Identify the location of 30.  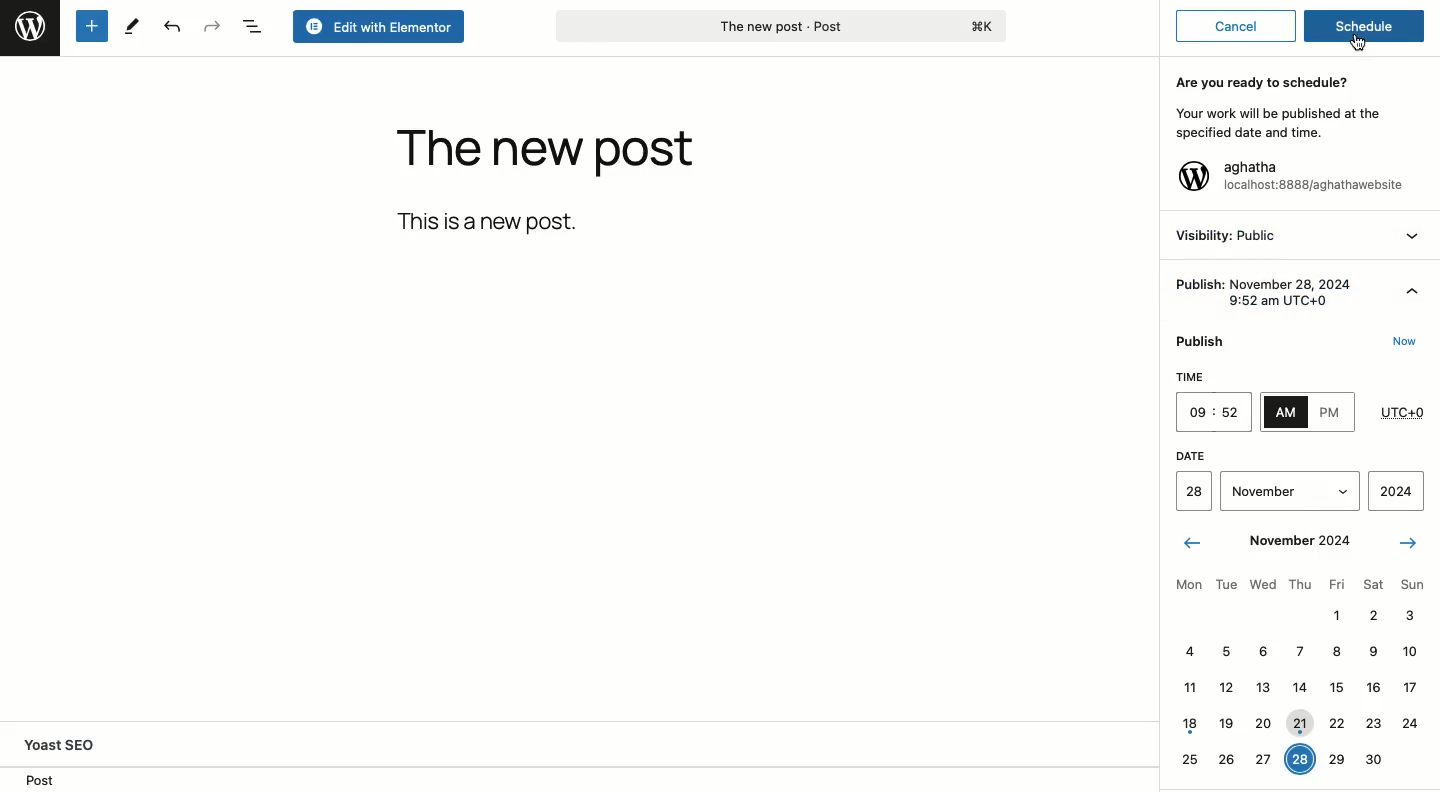
(1373, 757).